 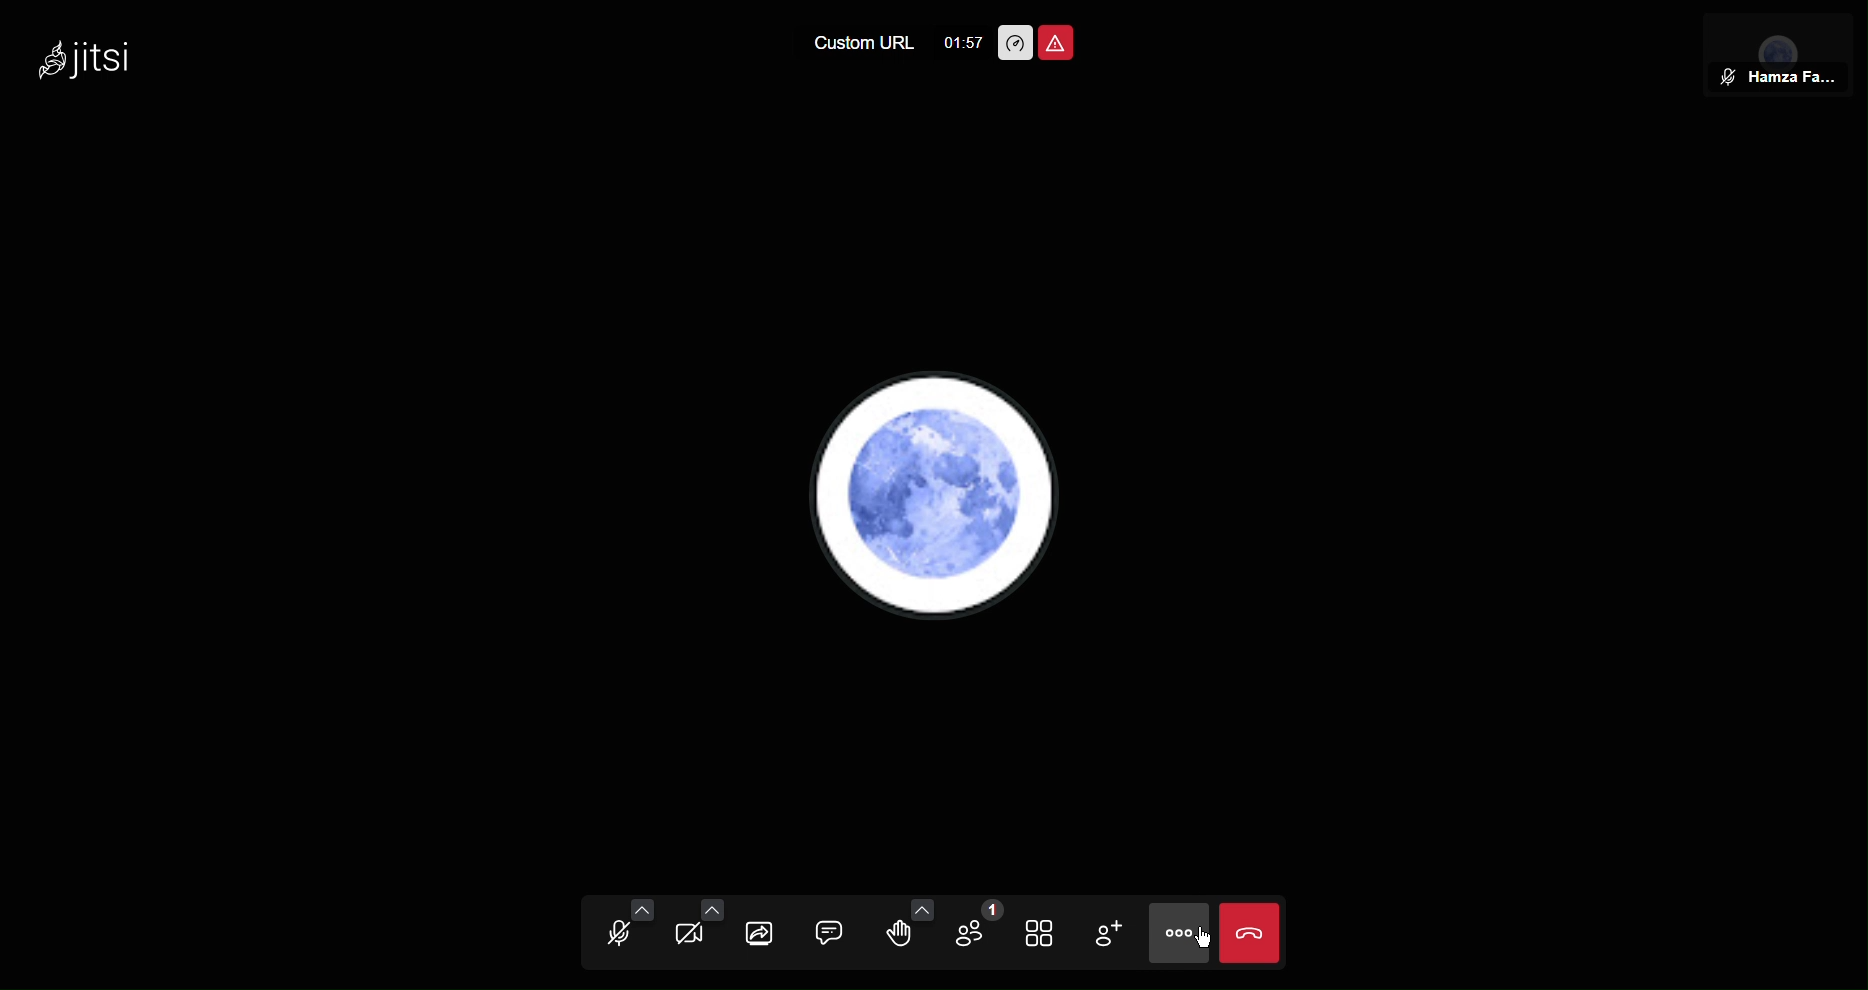 What do you see at coordinates (905, 936) in the screenshot?
I see `Raise Hand` at bounding box center [905, 936].